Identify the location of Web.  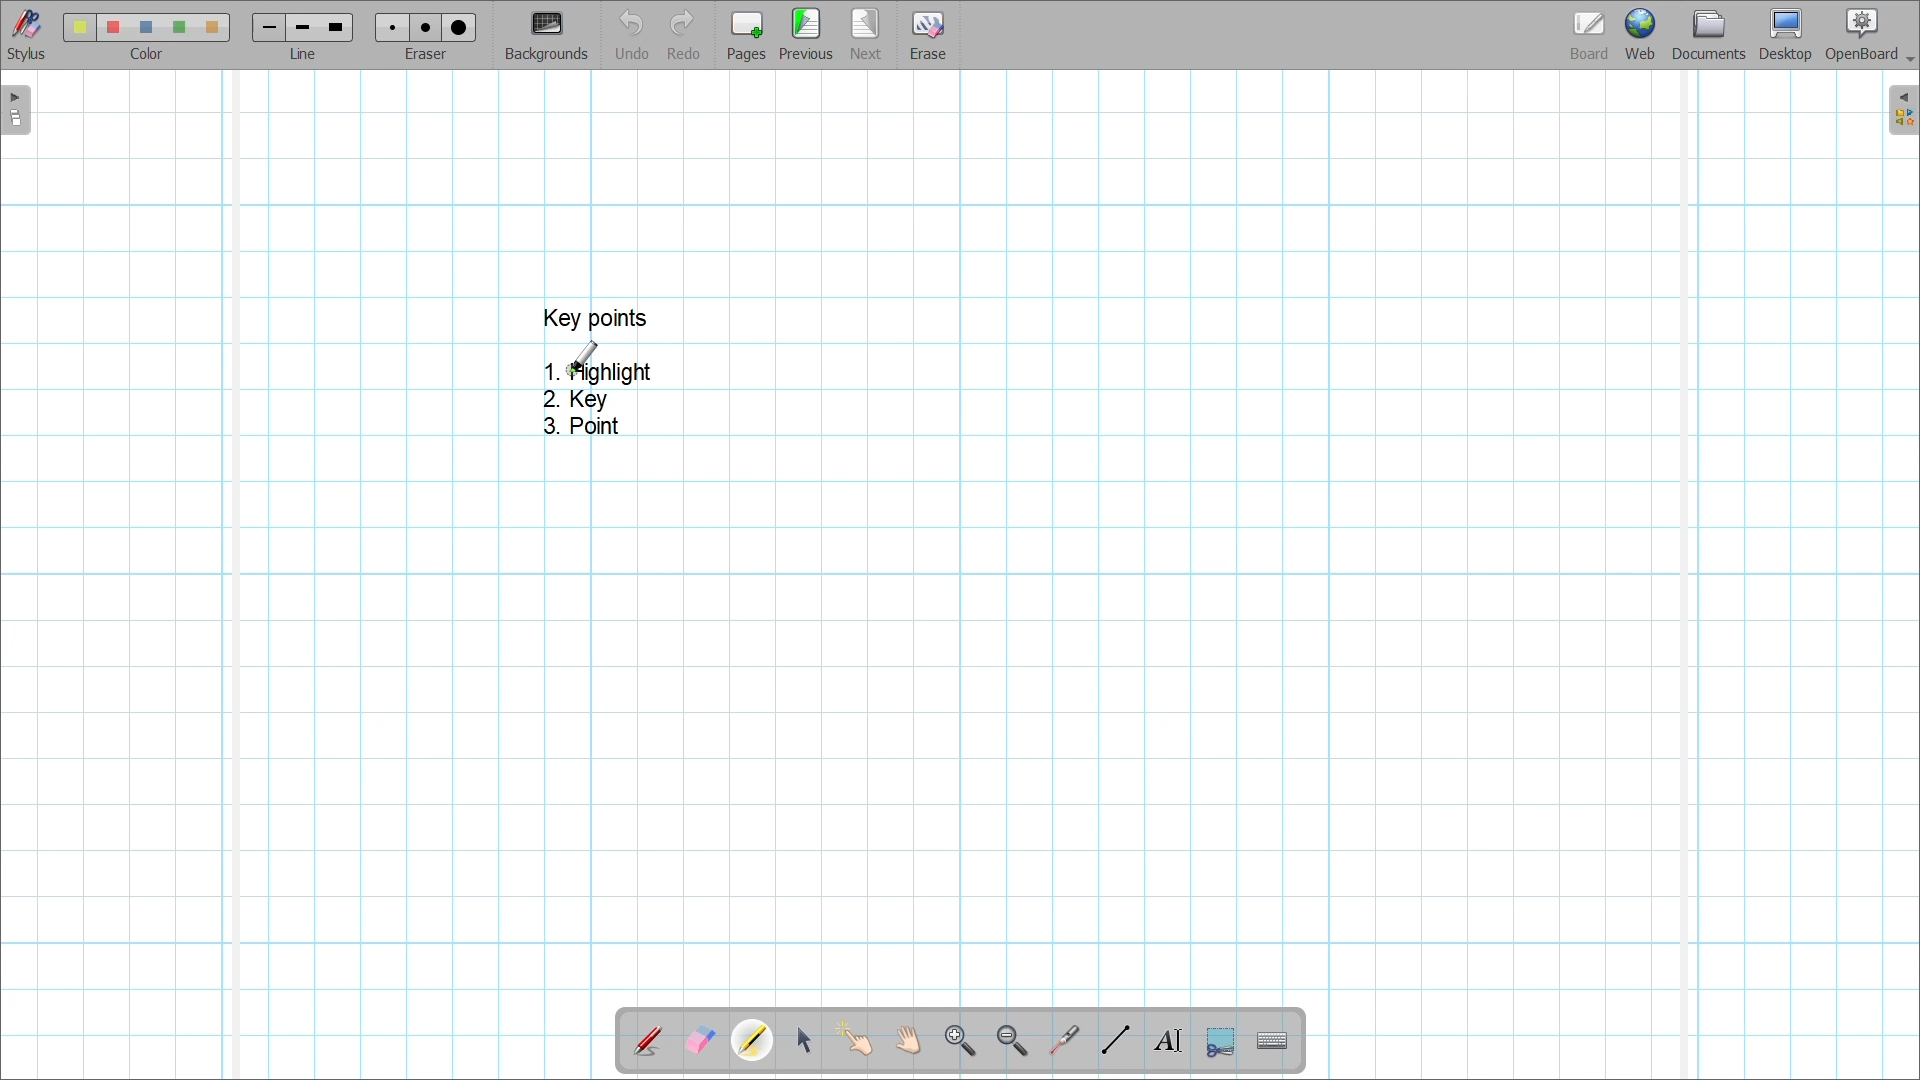
(1640, 34).